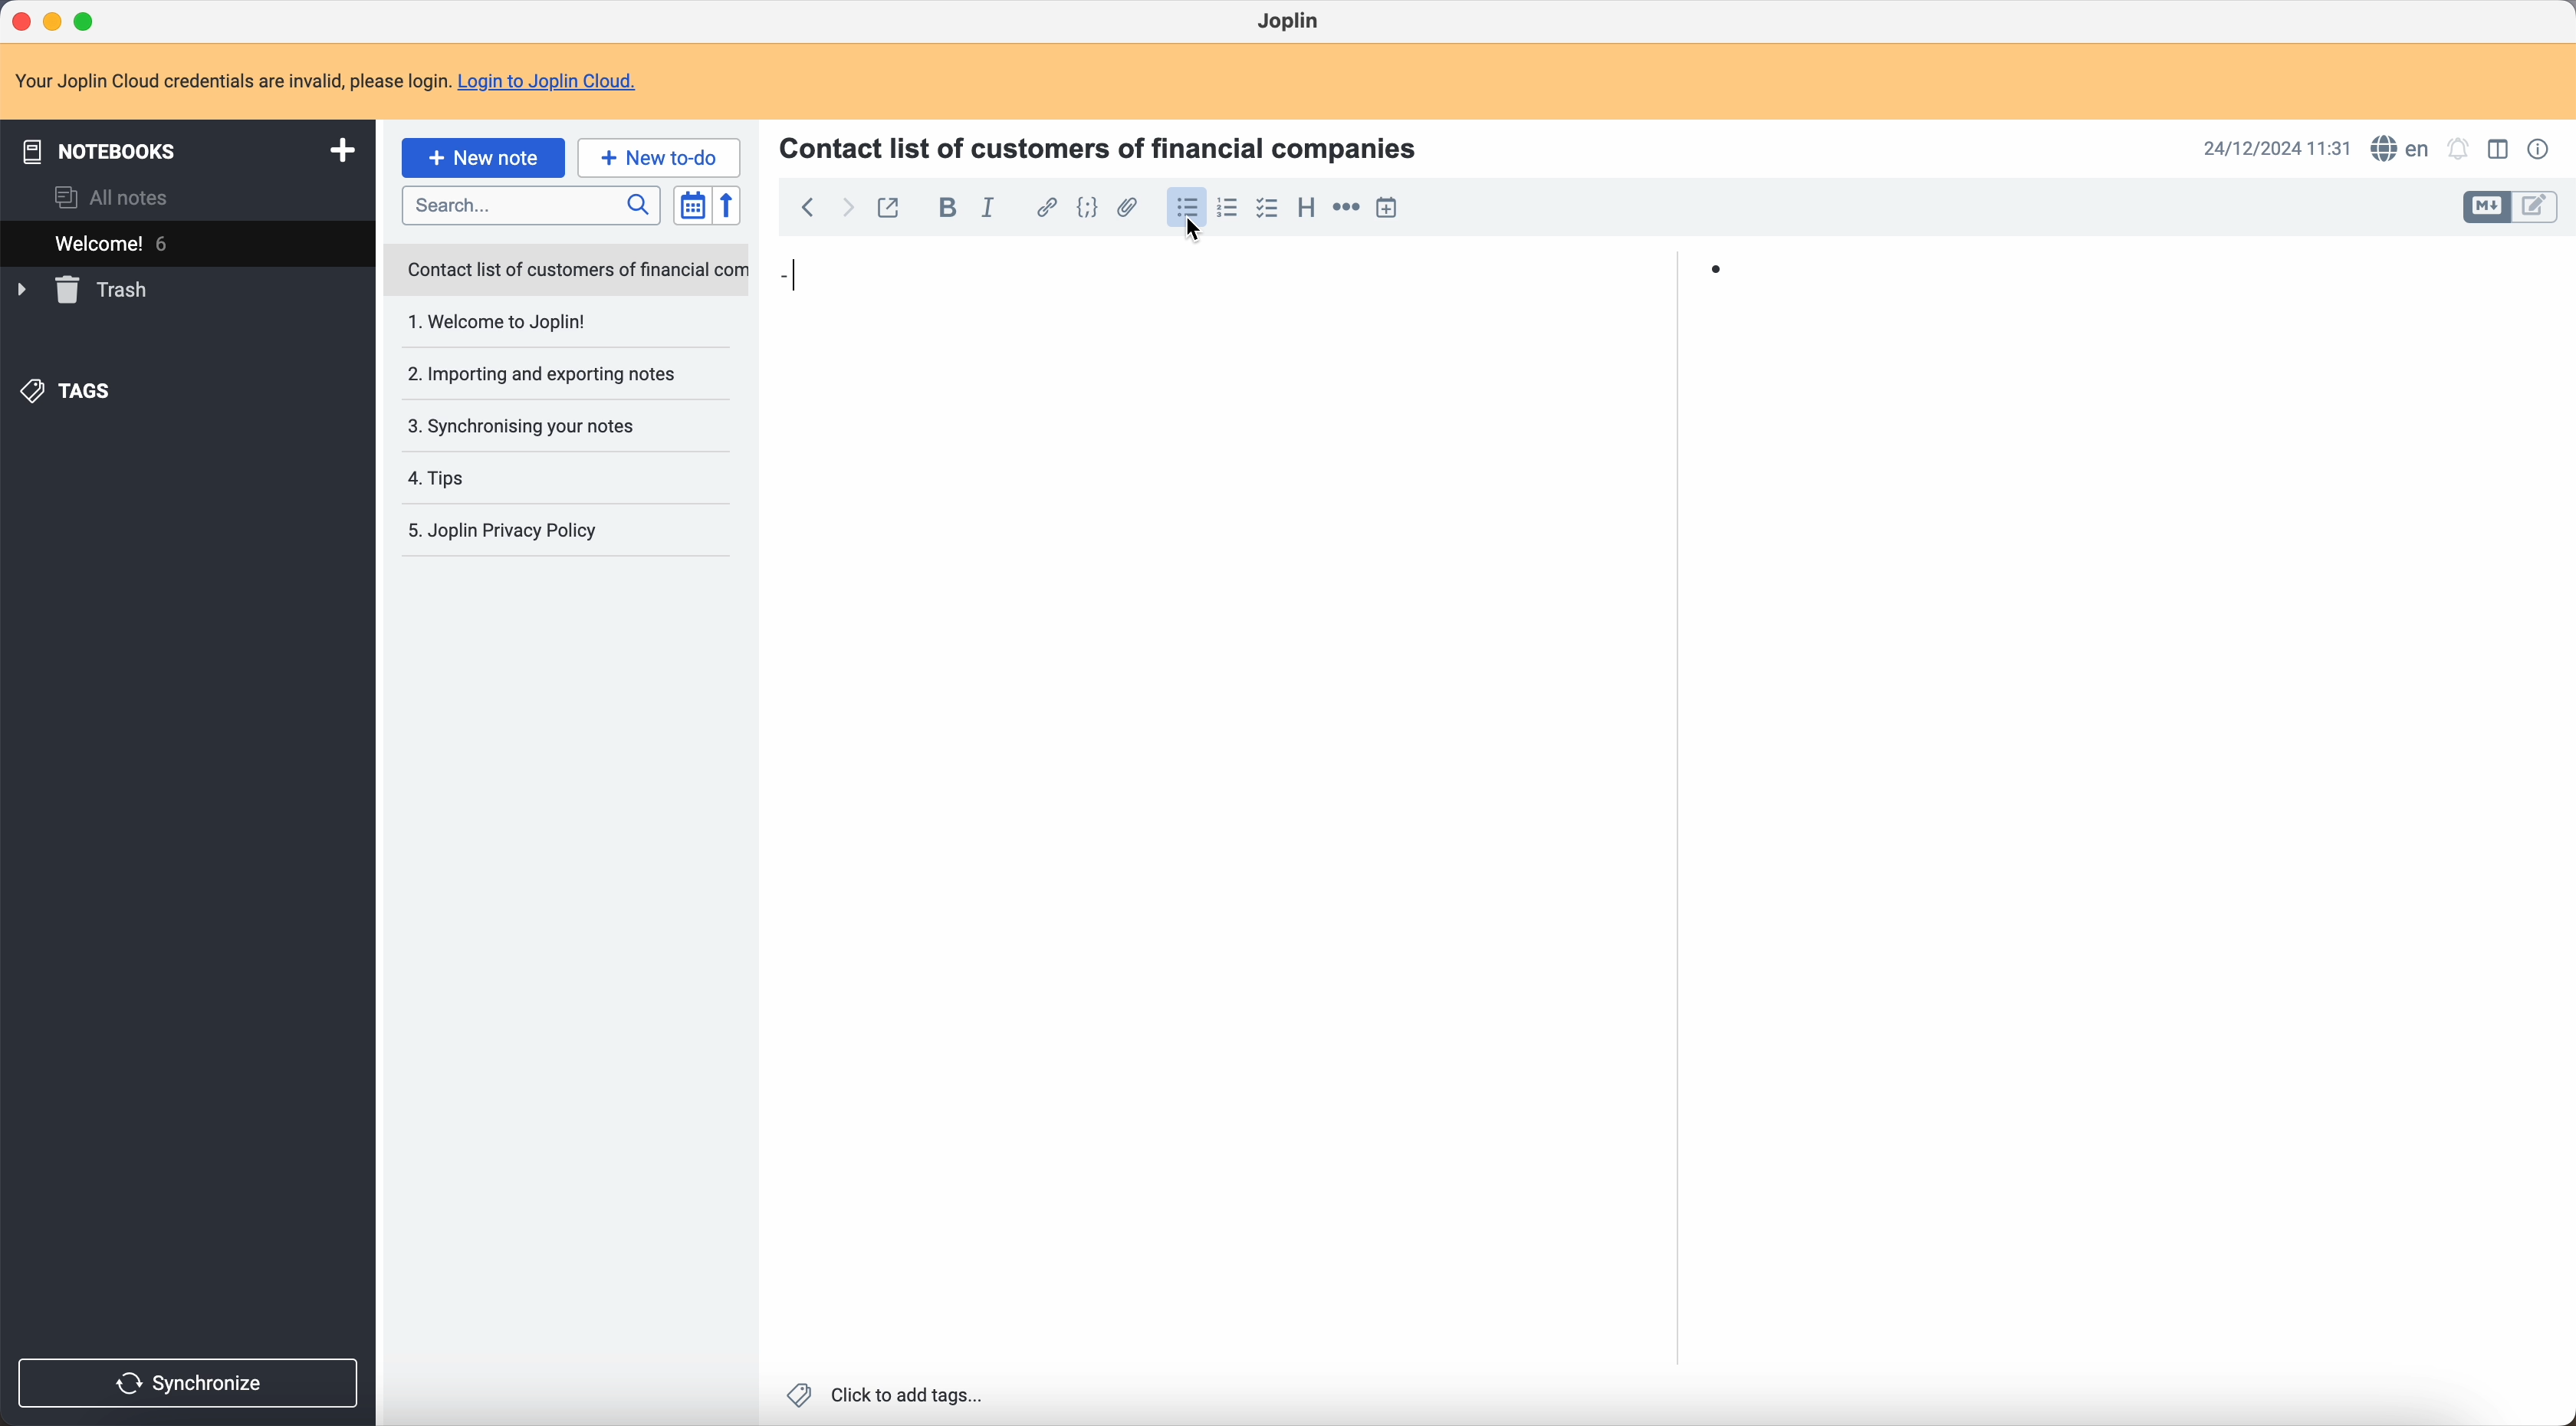  Describe the element at coordinates (190, 1384) in the screenshot. I see `synchronize` at that location.